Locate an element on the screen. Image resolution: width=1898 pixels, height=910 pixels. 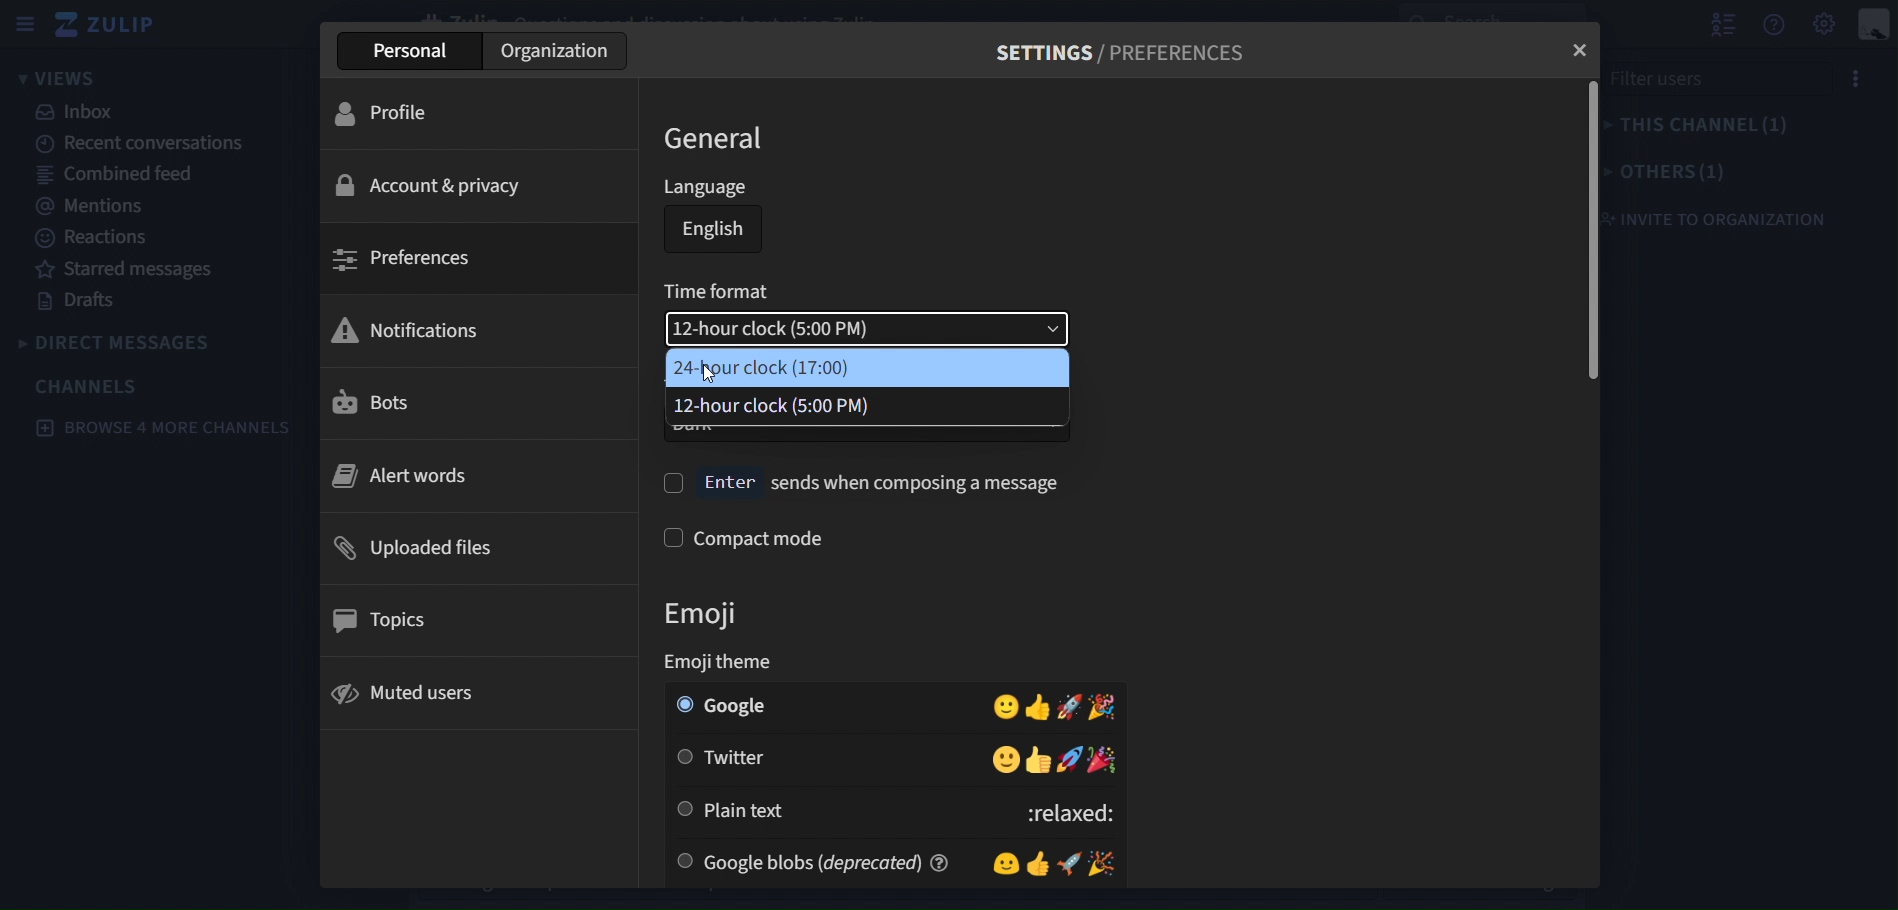
inbox is located at coordinates (75, 112).